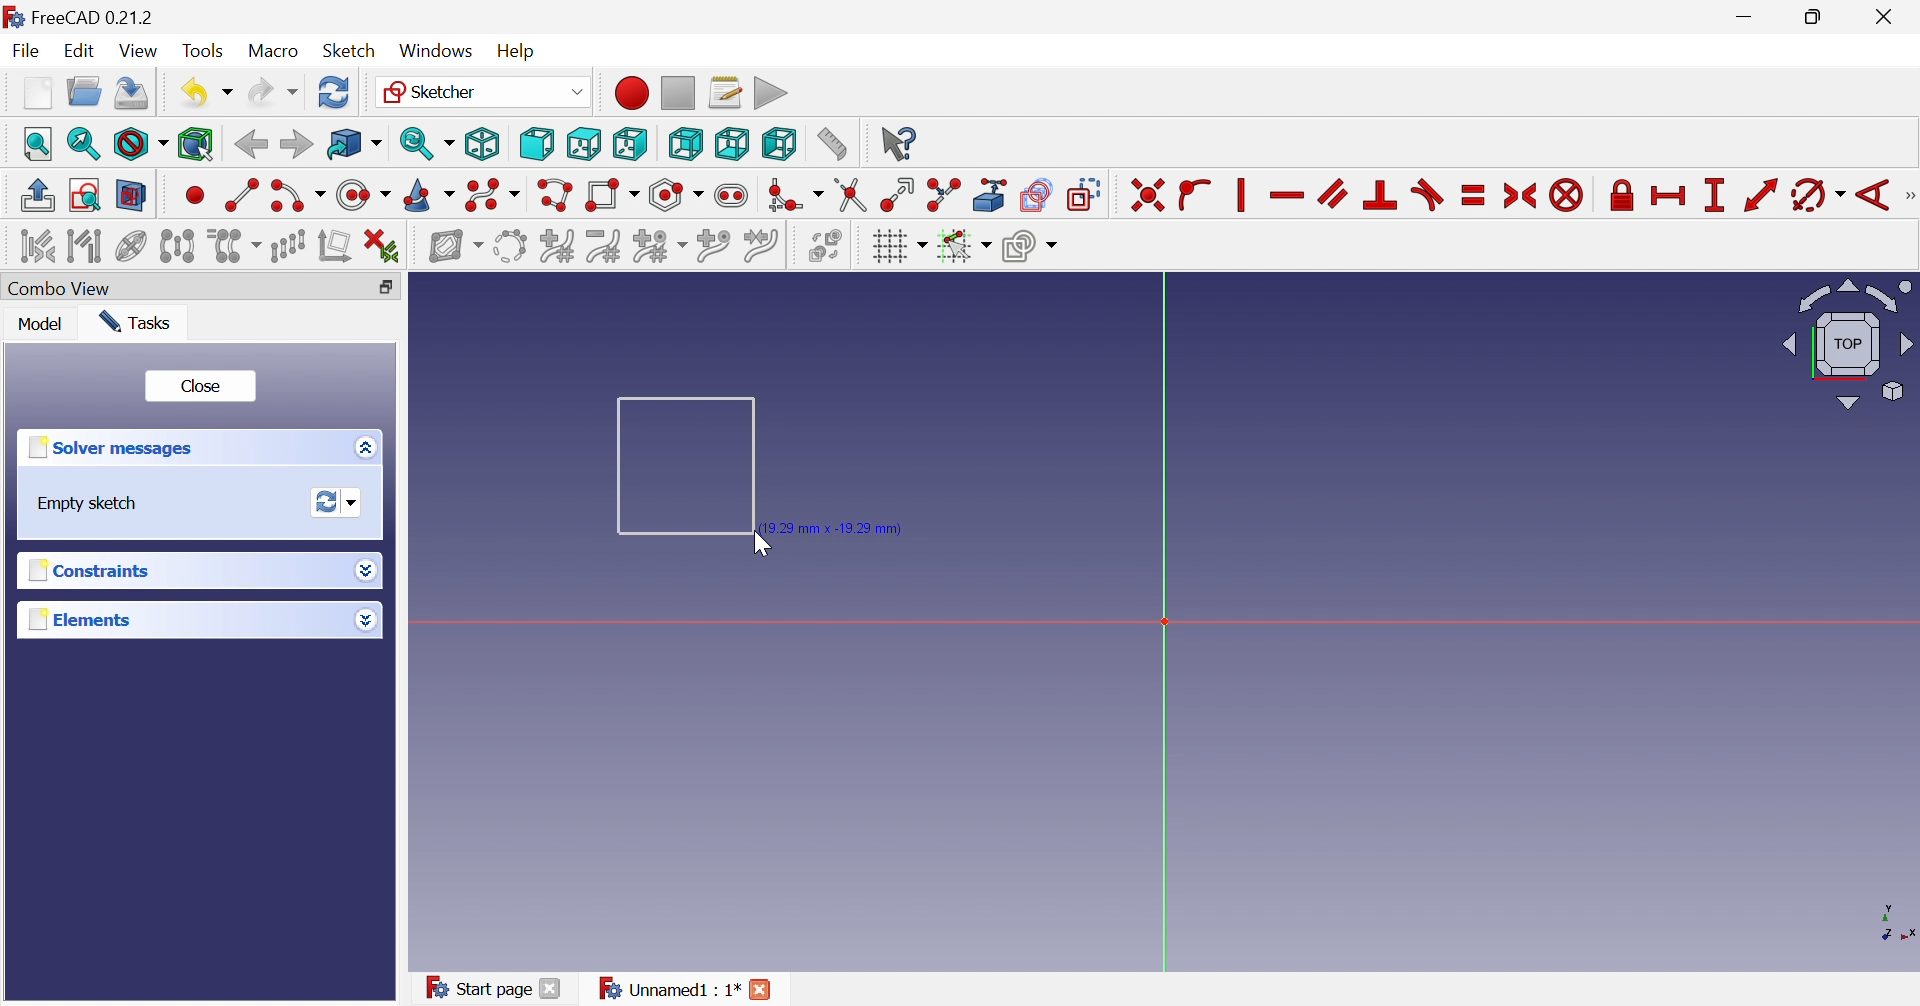 The width and height of the screenshot is (1920, 1006). I want to click on Redo, so click(273, 93).